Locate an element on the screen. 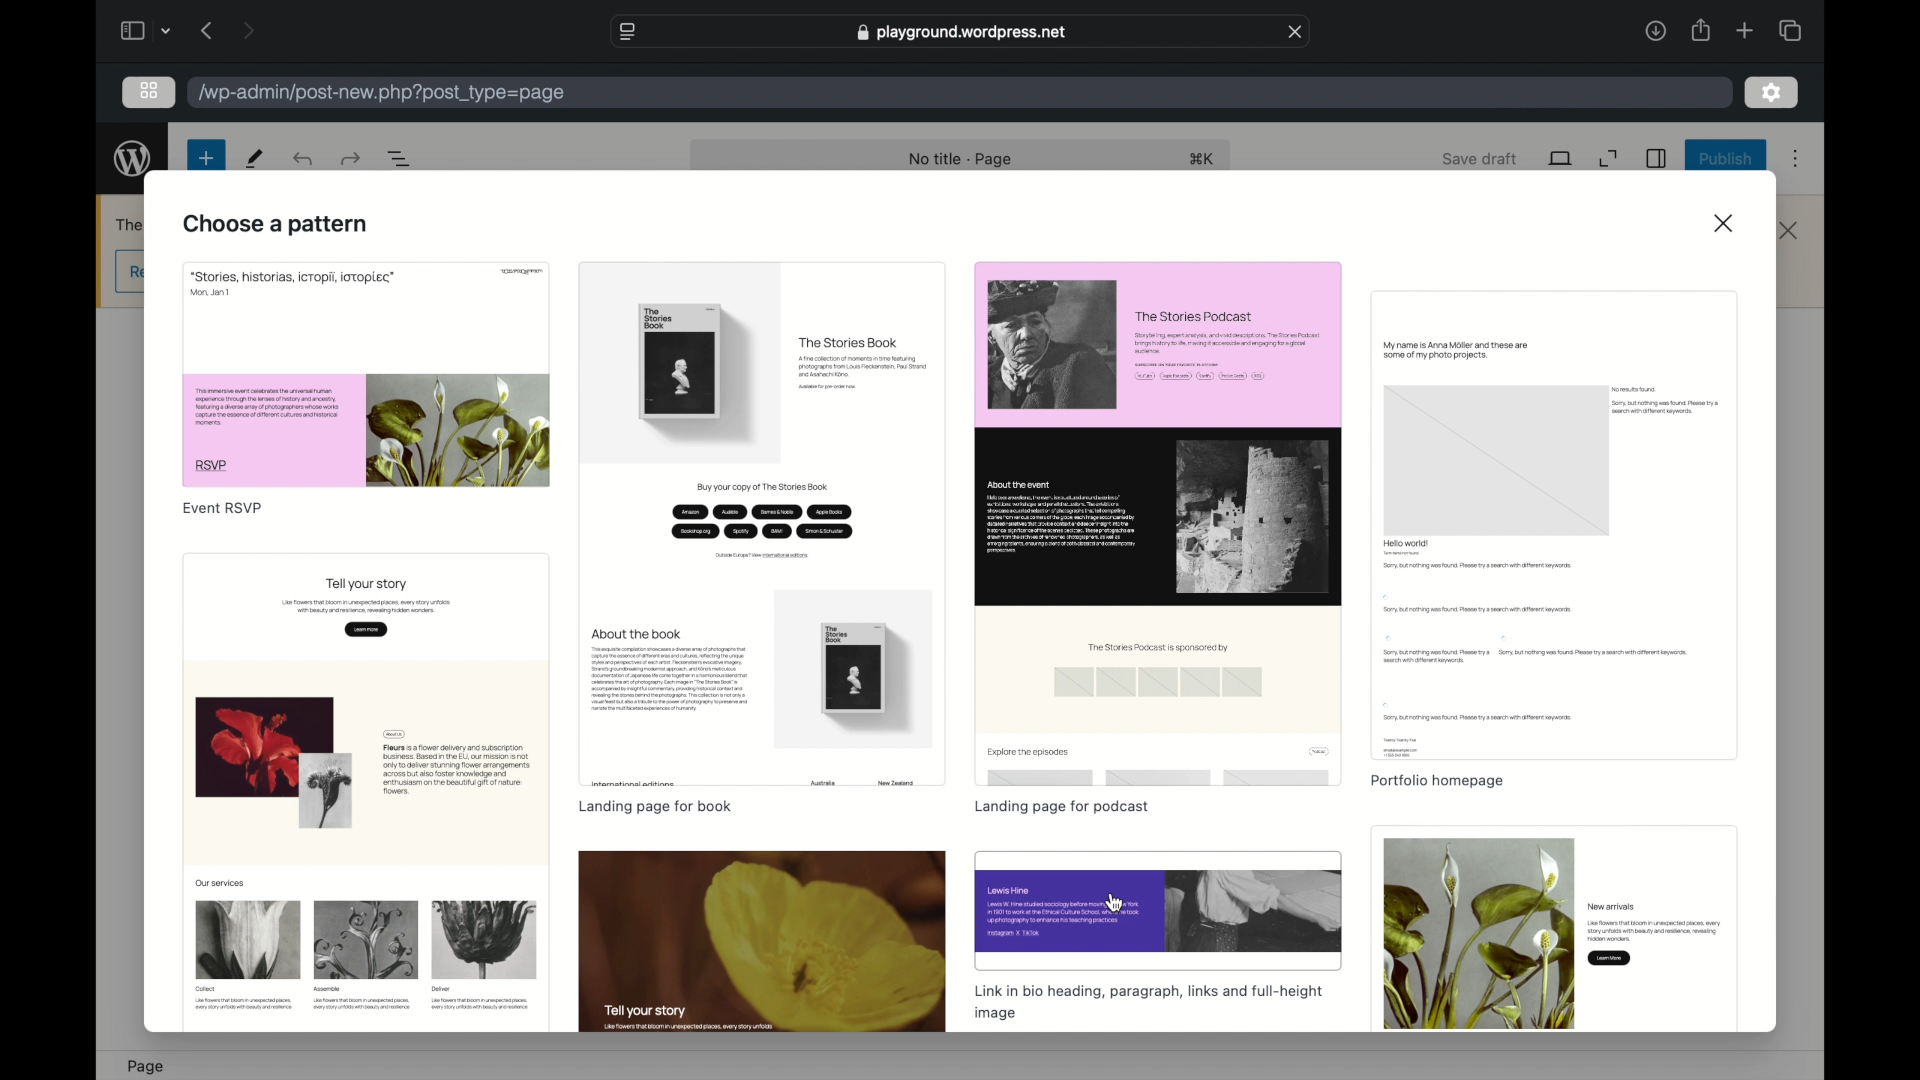  settings is located at coordinates (1772, 93).